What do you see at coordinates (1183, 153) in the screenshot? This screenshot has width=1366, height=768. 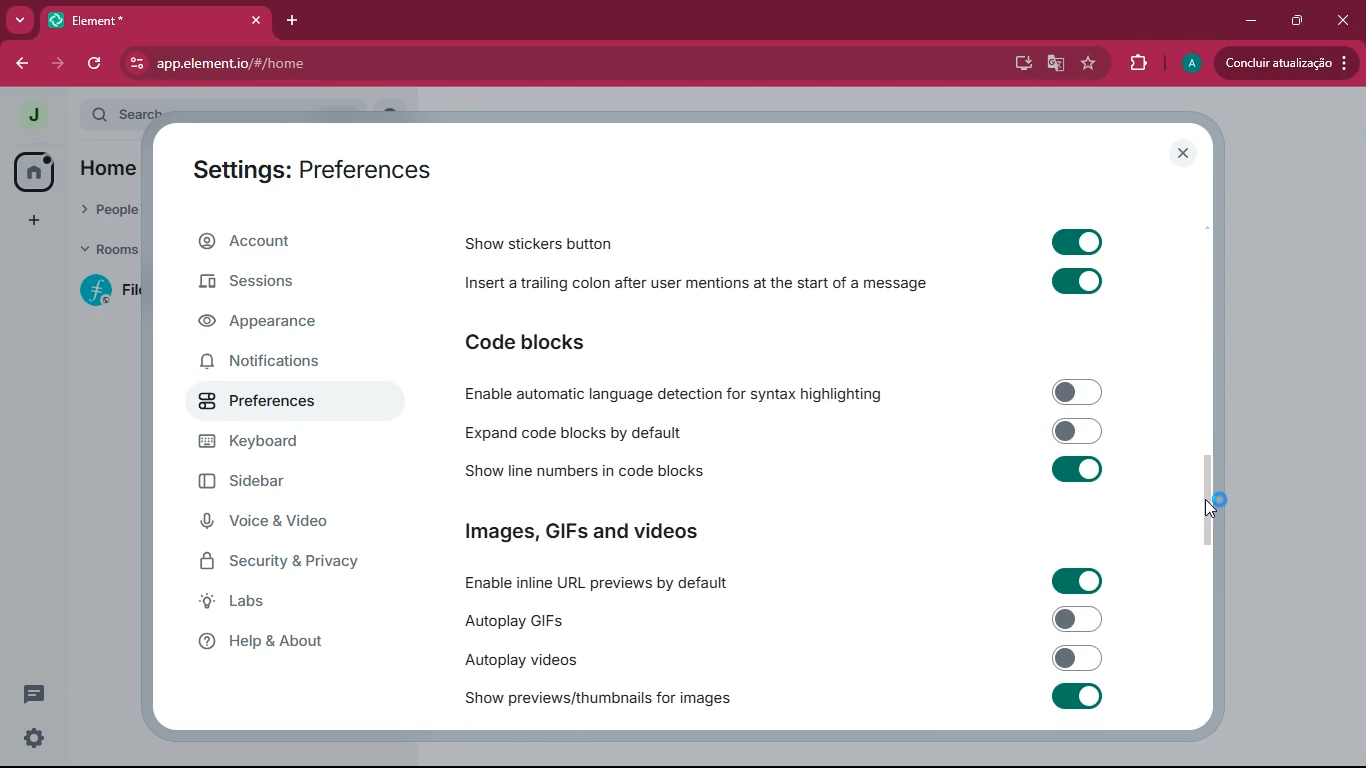 I see `Close` at bounding box center [1183, 153].